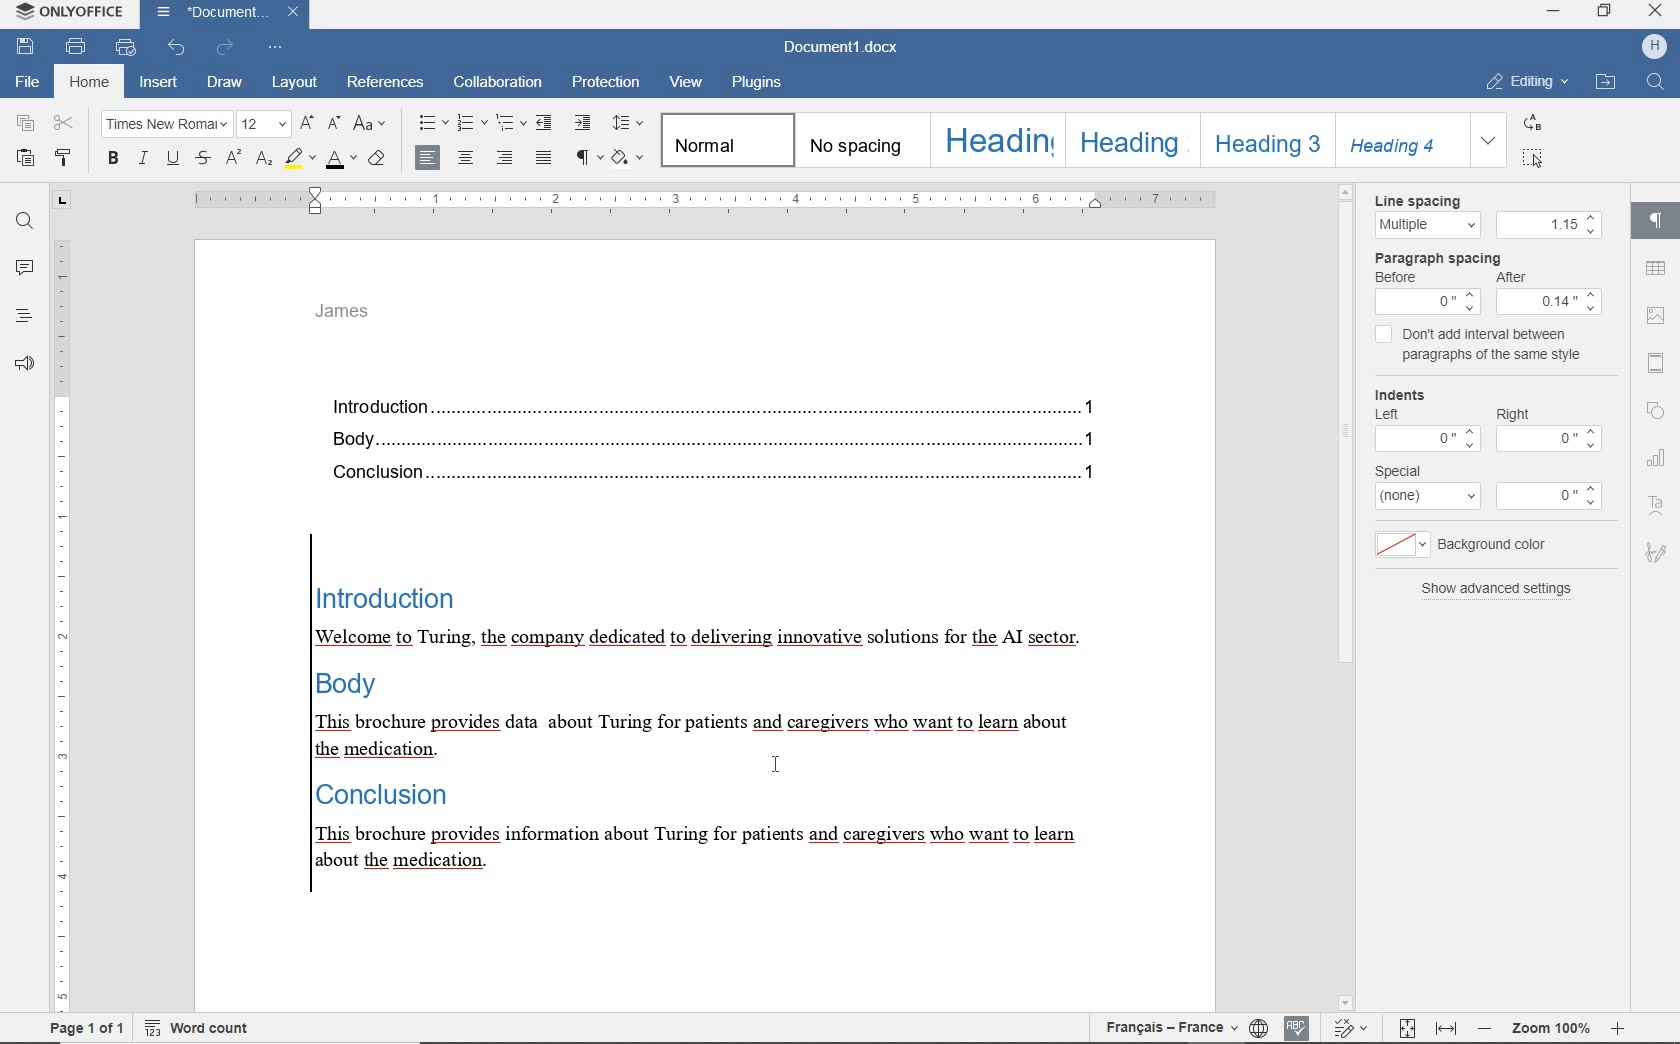 This screenshot has width=1680, height=1044. What do you see at coordinates (1400, 1029) in the screenshot?
I see `fit to page` at bounding box center [1400, 1029].